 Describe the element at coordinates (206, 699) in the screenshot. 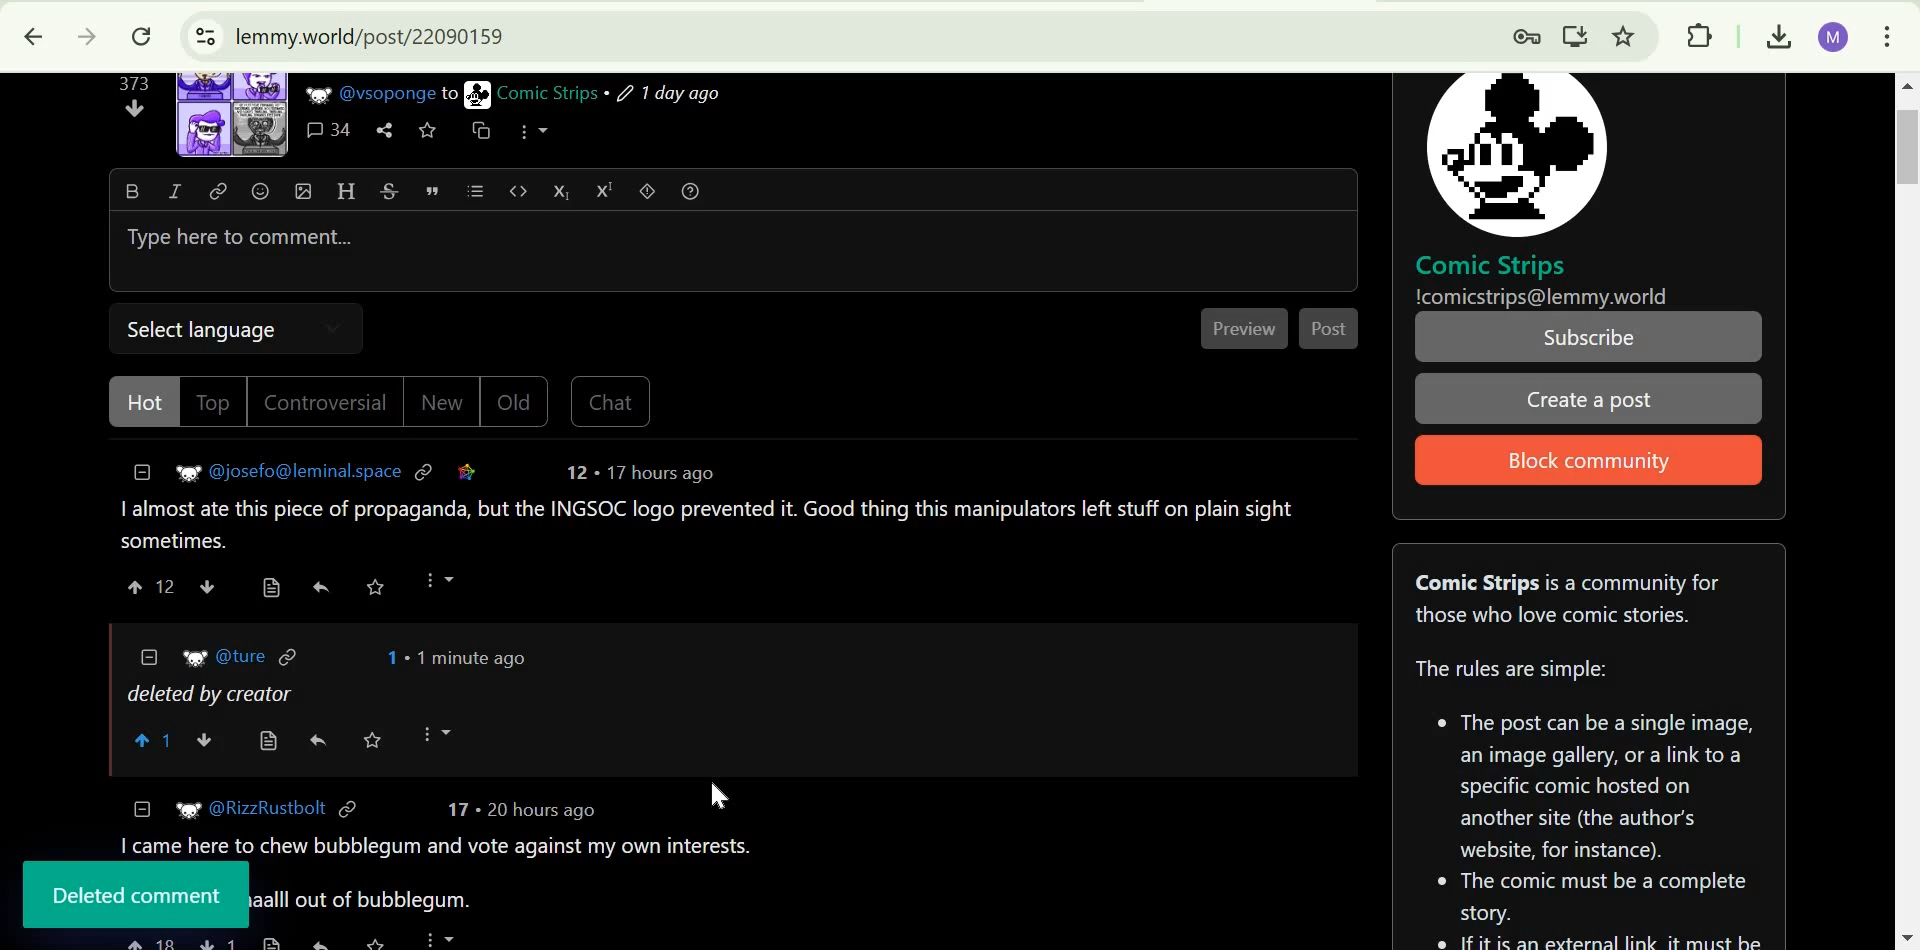

I see `deleted by creator` at that location.